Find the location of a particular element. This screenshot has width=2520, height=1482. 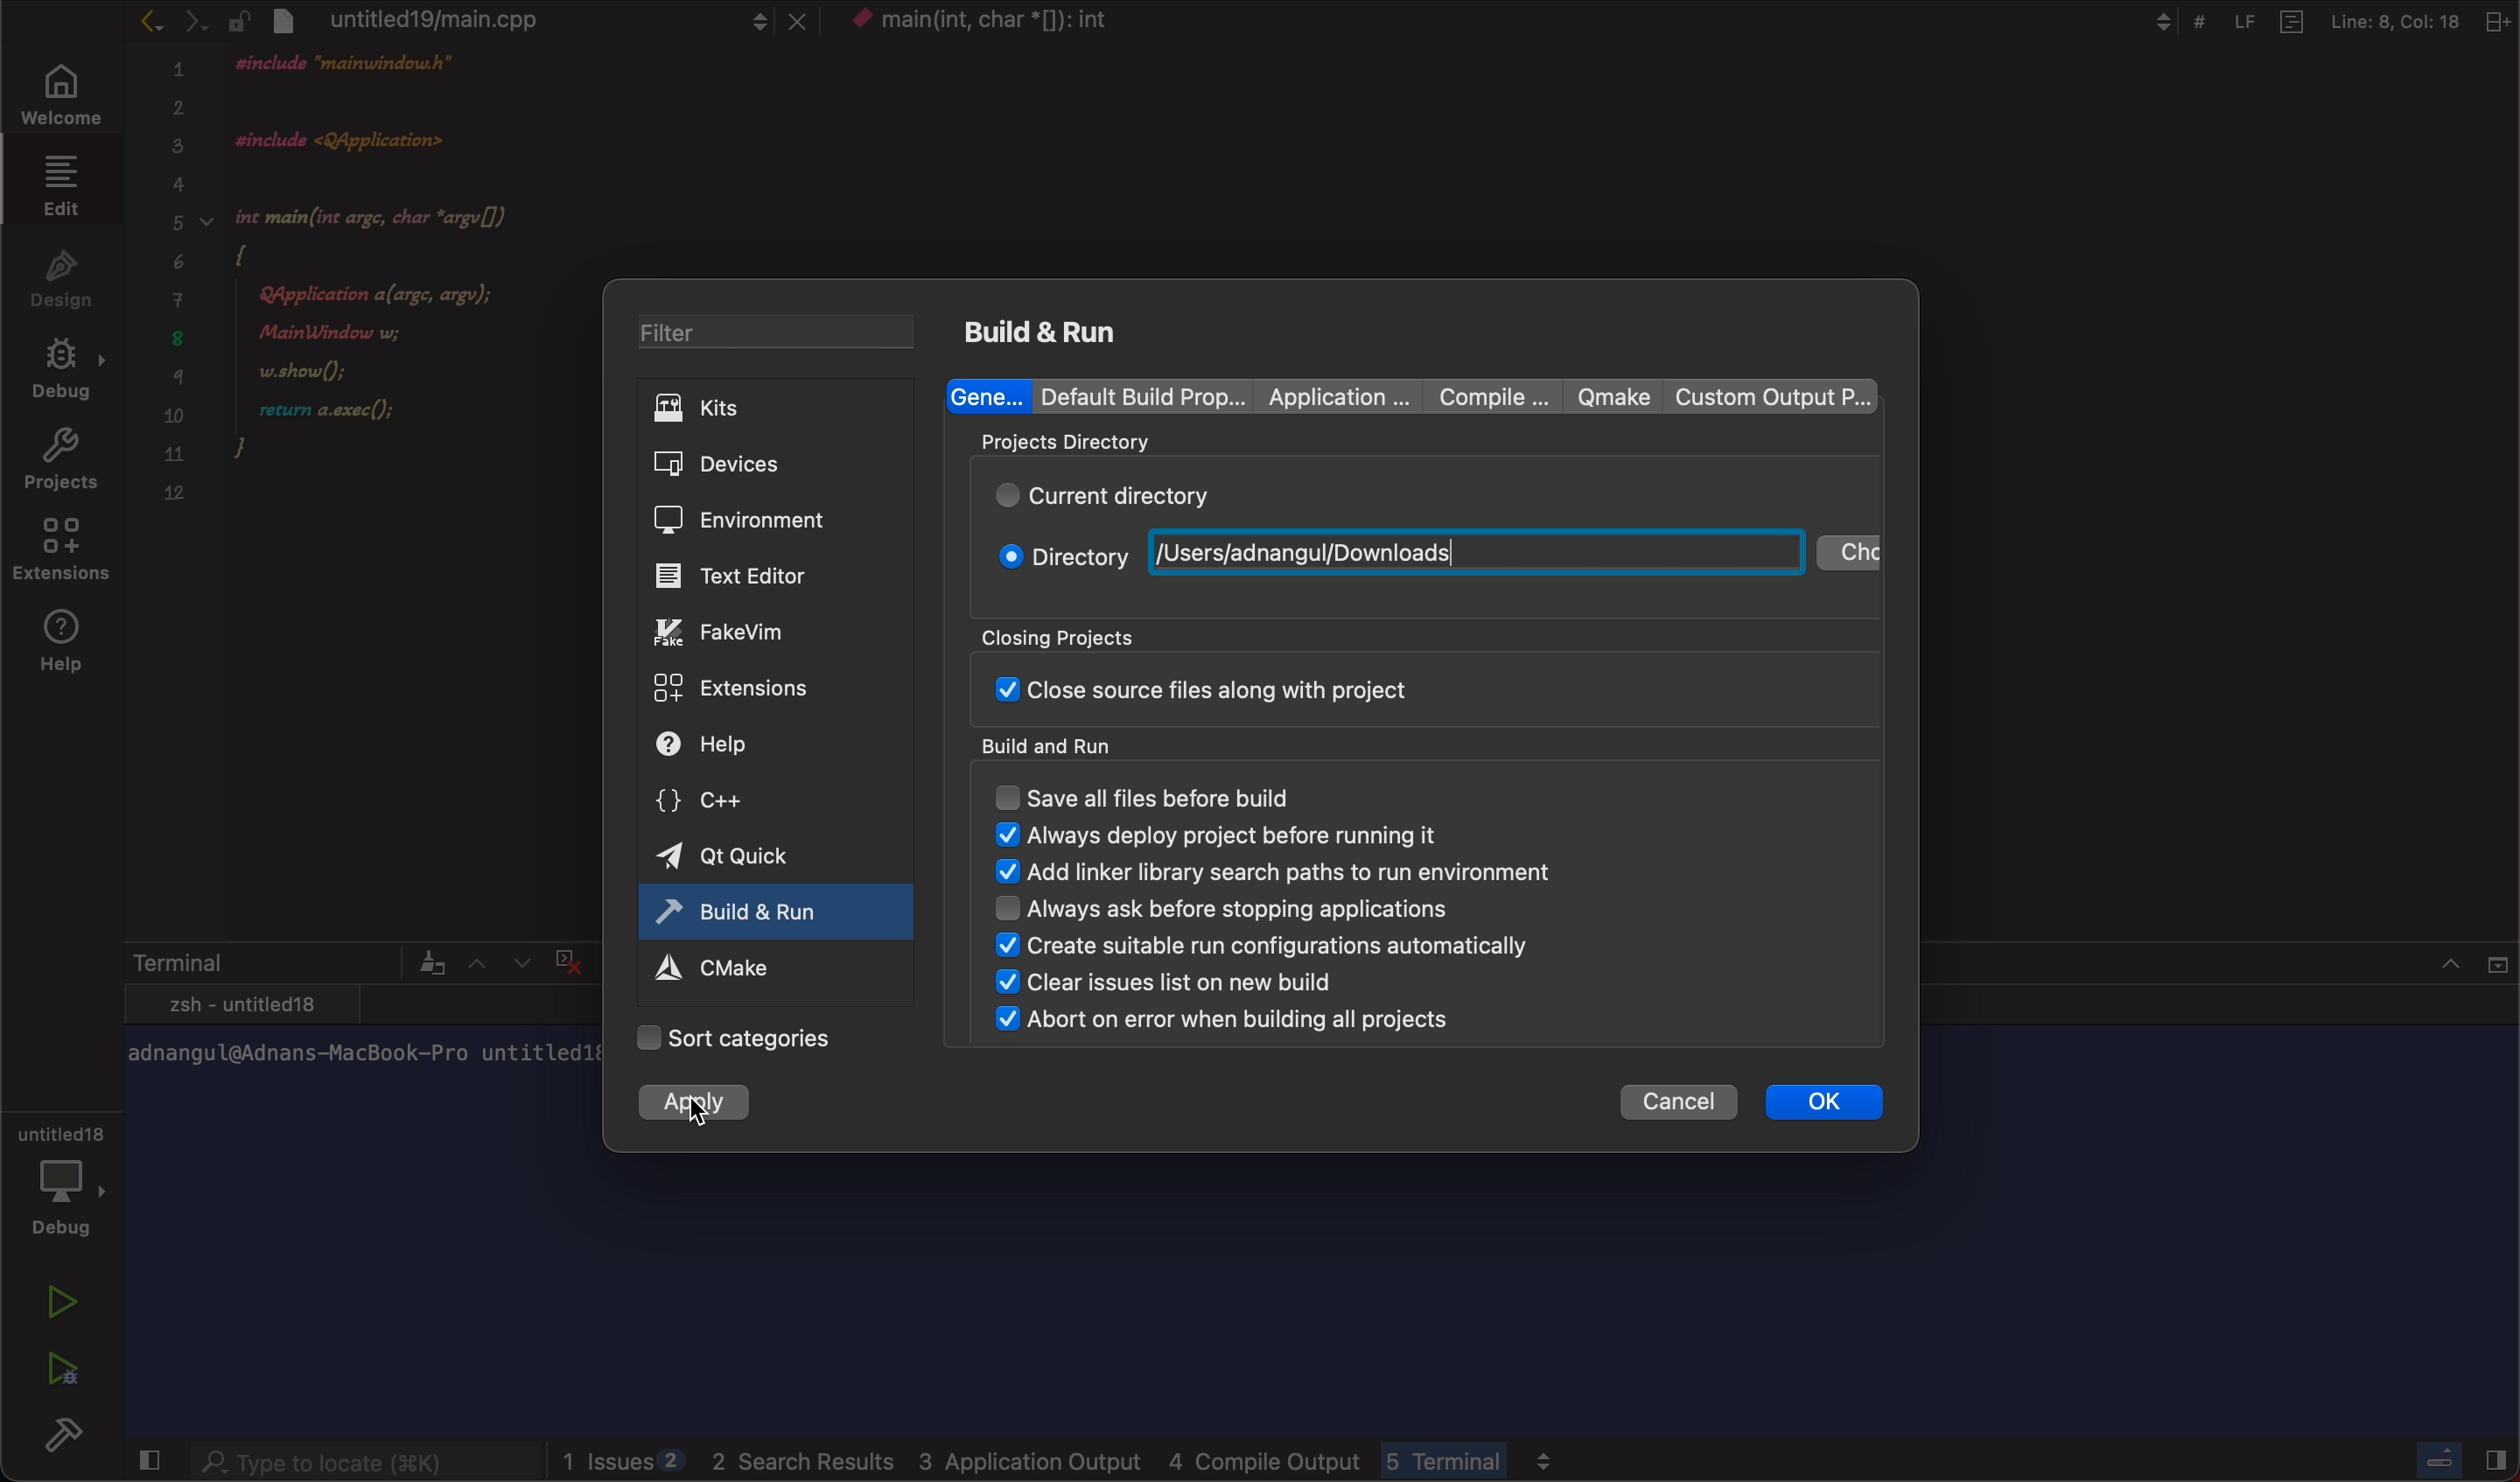

cmake is located at coordinates (723, 966).